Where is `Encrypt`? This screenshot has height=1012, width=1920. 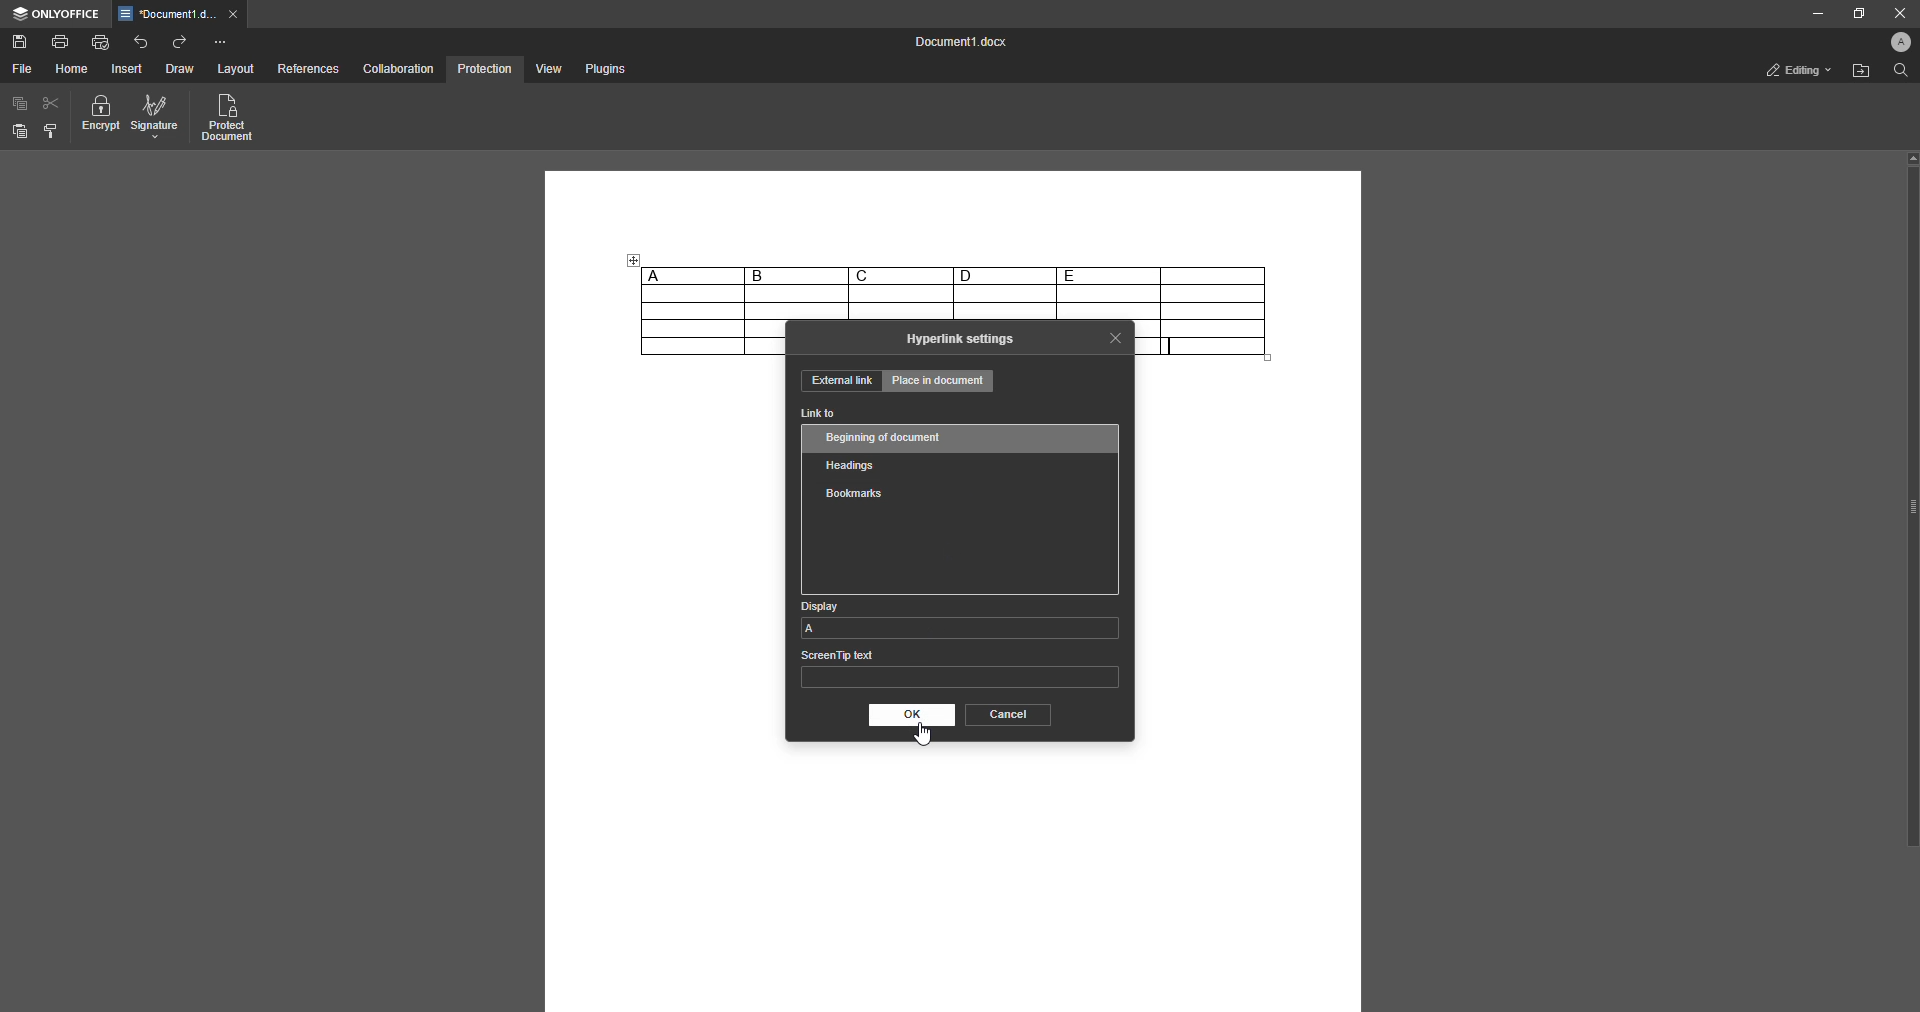
Encrypt is located at coordinates (101, 117).